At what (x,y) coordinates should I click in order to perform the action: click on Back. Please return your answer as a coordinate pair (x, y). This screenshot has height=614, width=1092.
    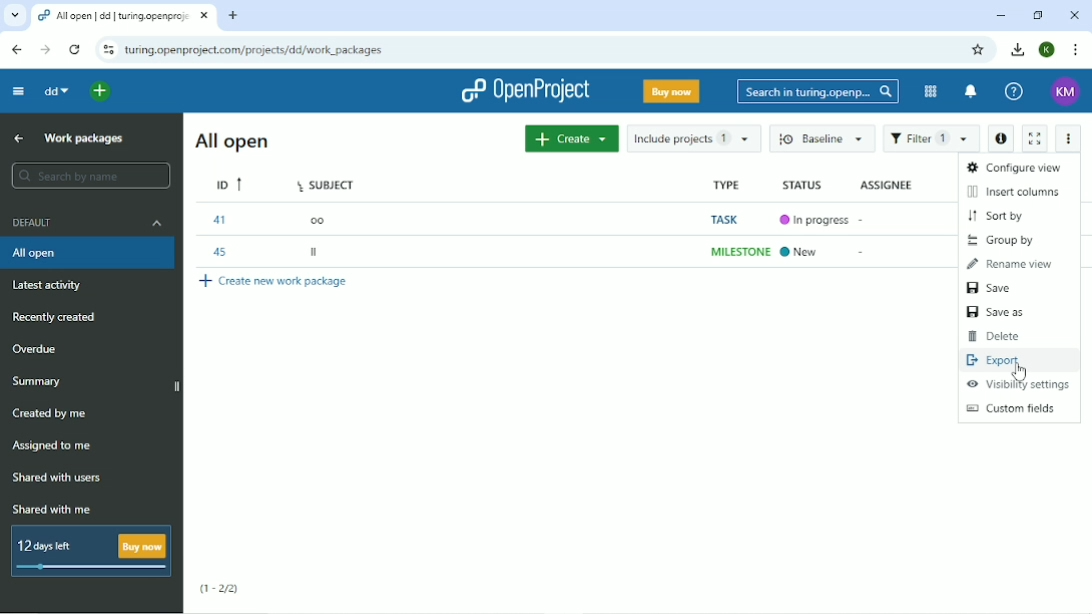
    Looking at the image, I should click on (16, 50).